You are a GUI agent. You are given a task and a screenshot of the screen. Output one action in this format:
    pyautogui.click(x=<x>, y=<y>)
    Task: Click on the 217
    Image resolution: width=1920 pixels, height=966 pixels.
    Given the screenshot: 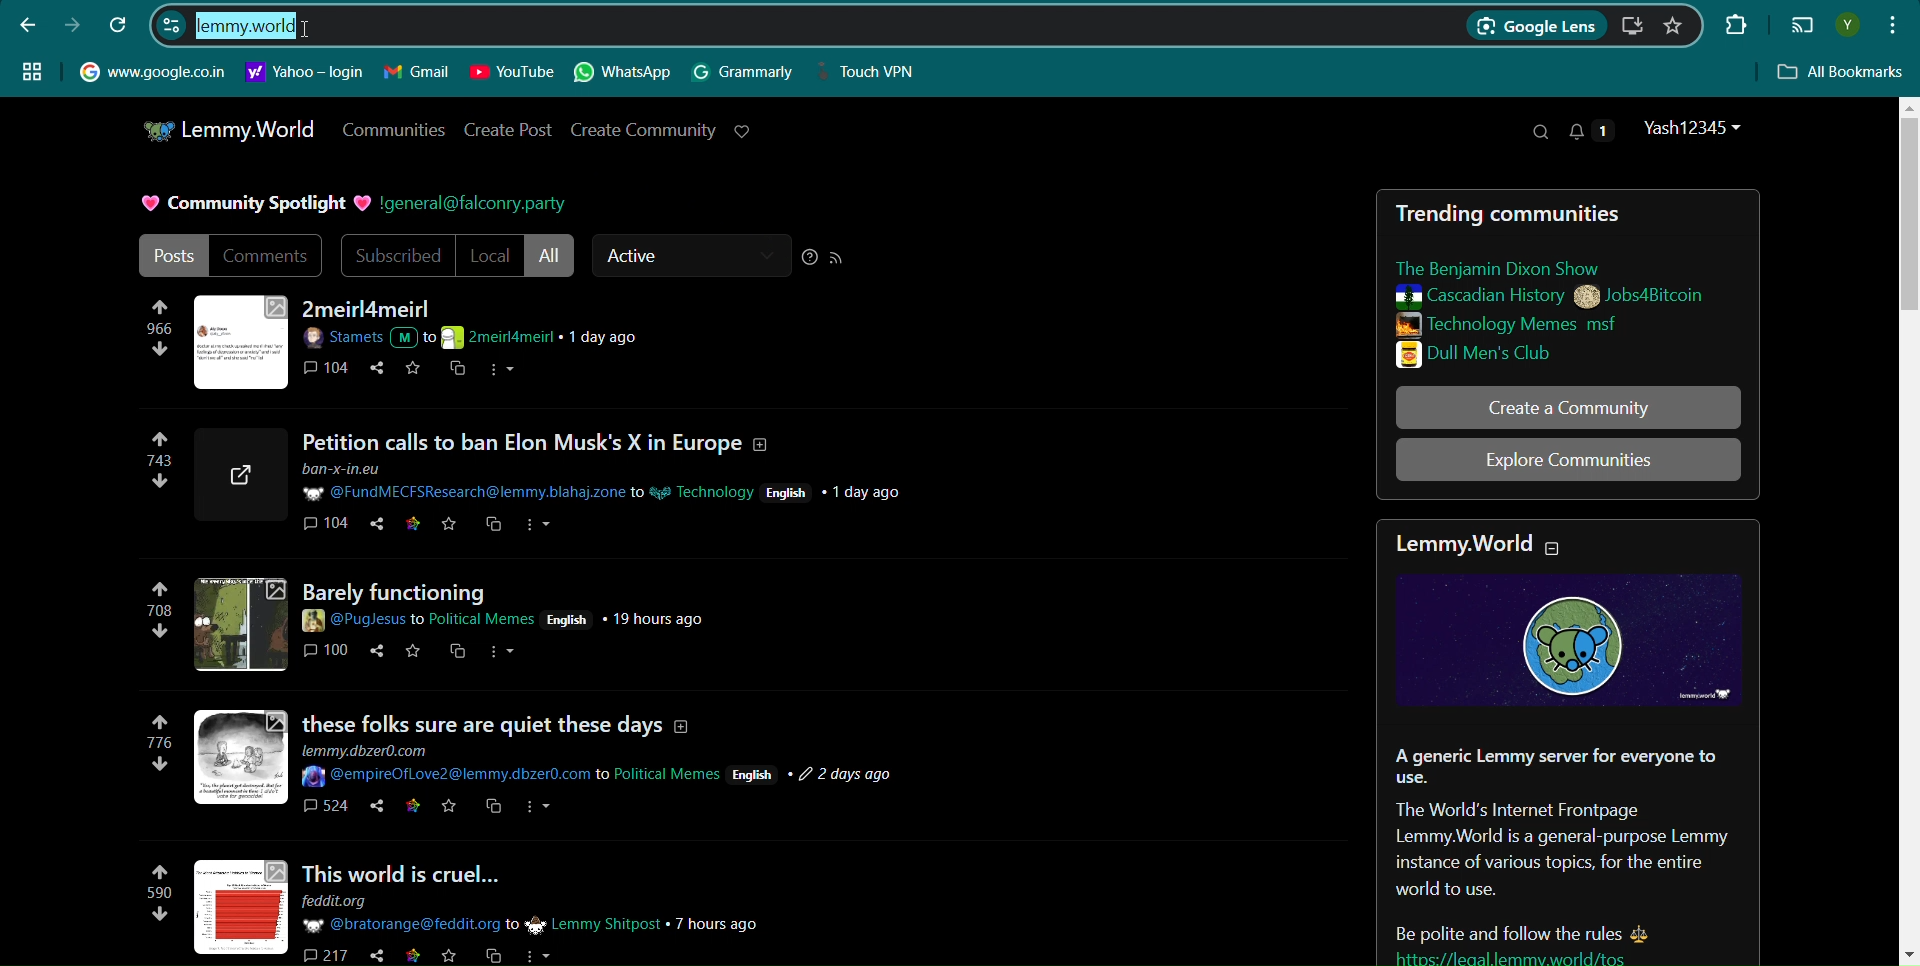 What is the action you would take?
    pyautogui.click(x=322, y=954)
    